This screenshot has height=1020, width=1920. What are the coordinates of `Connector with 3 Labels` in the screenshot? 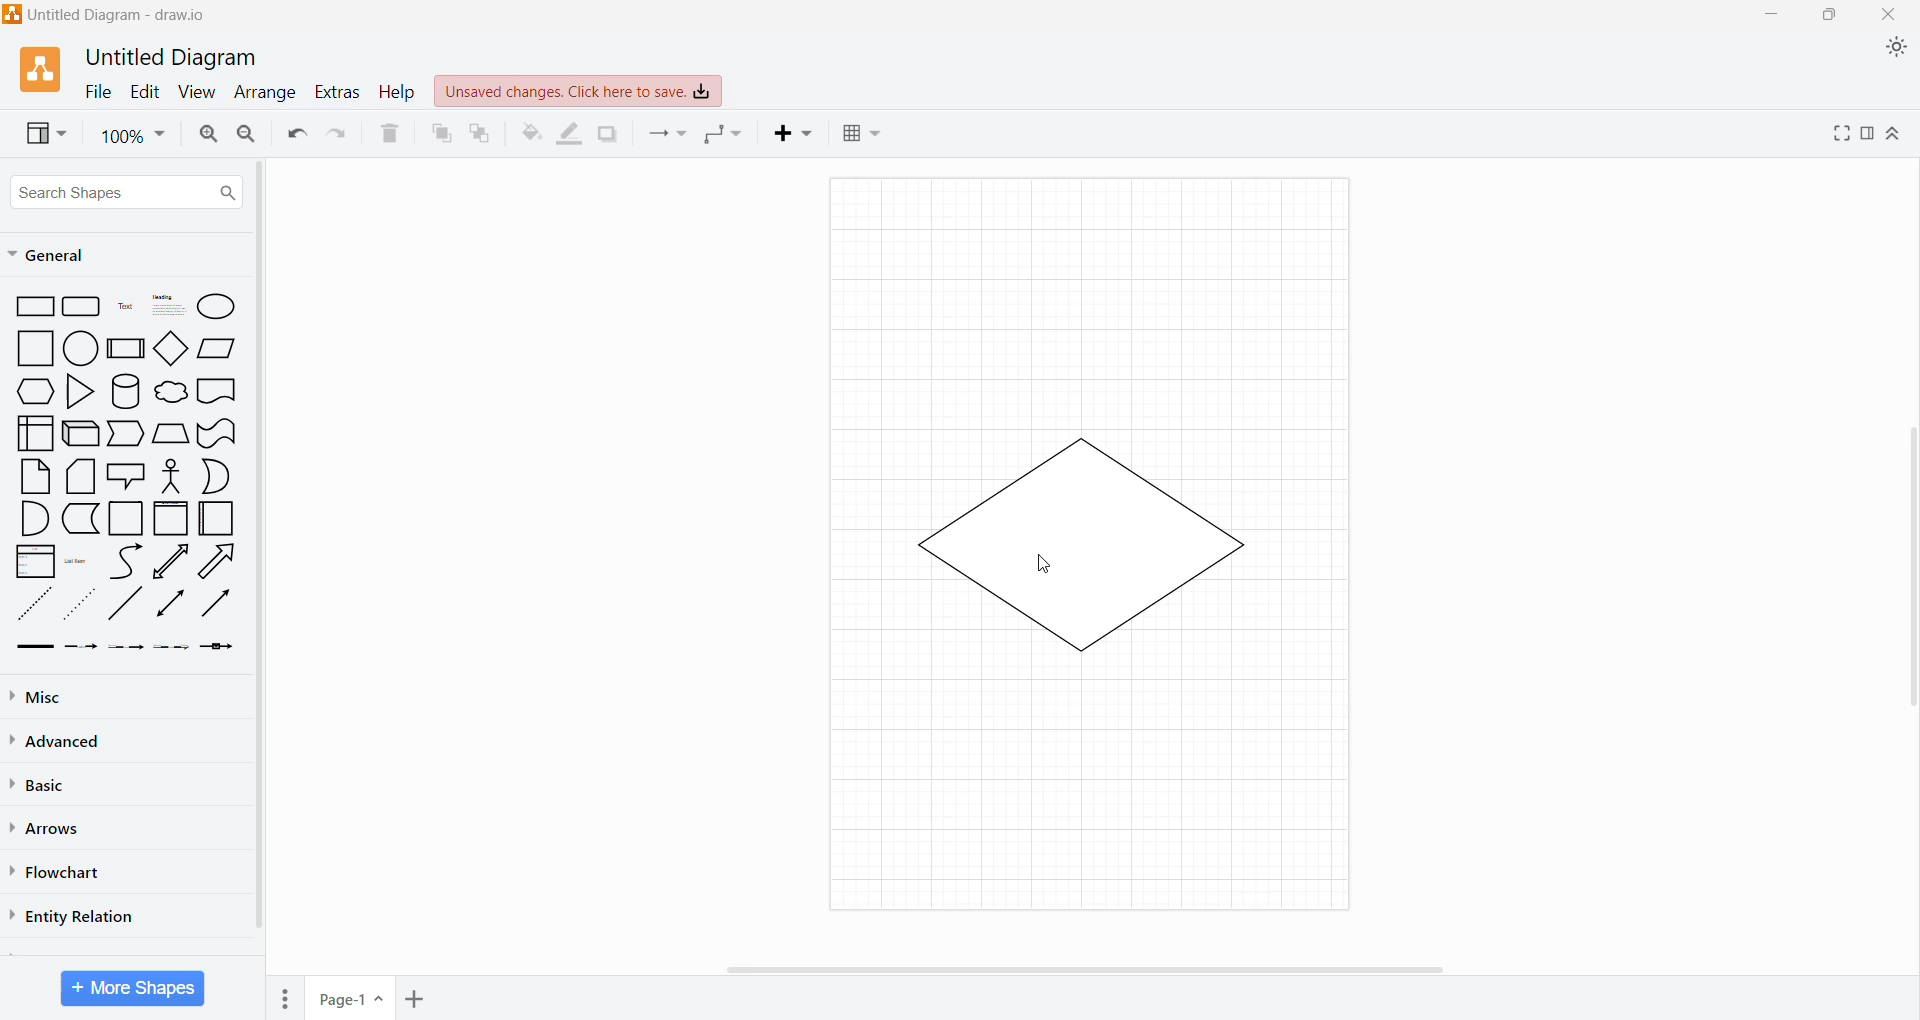 It's located at (174, 649).